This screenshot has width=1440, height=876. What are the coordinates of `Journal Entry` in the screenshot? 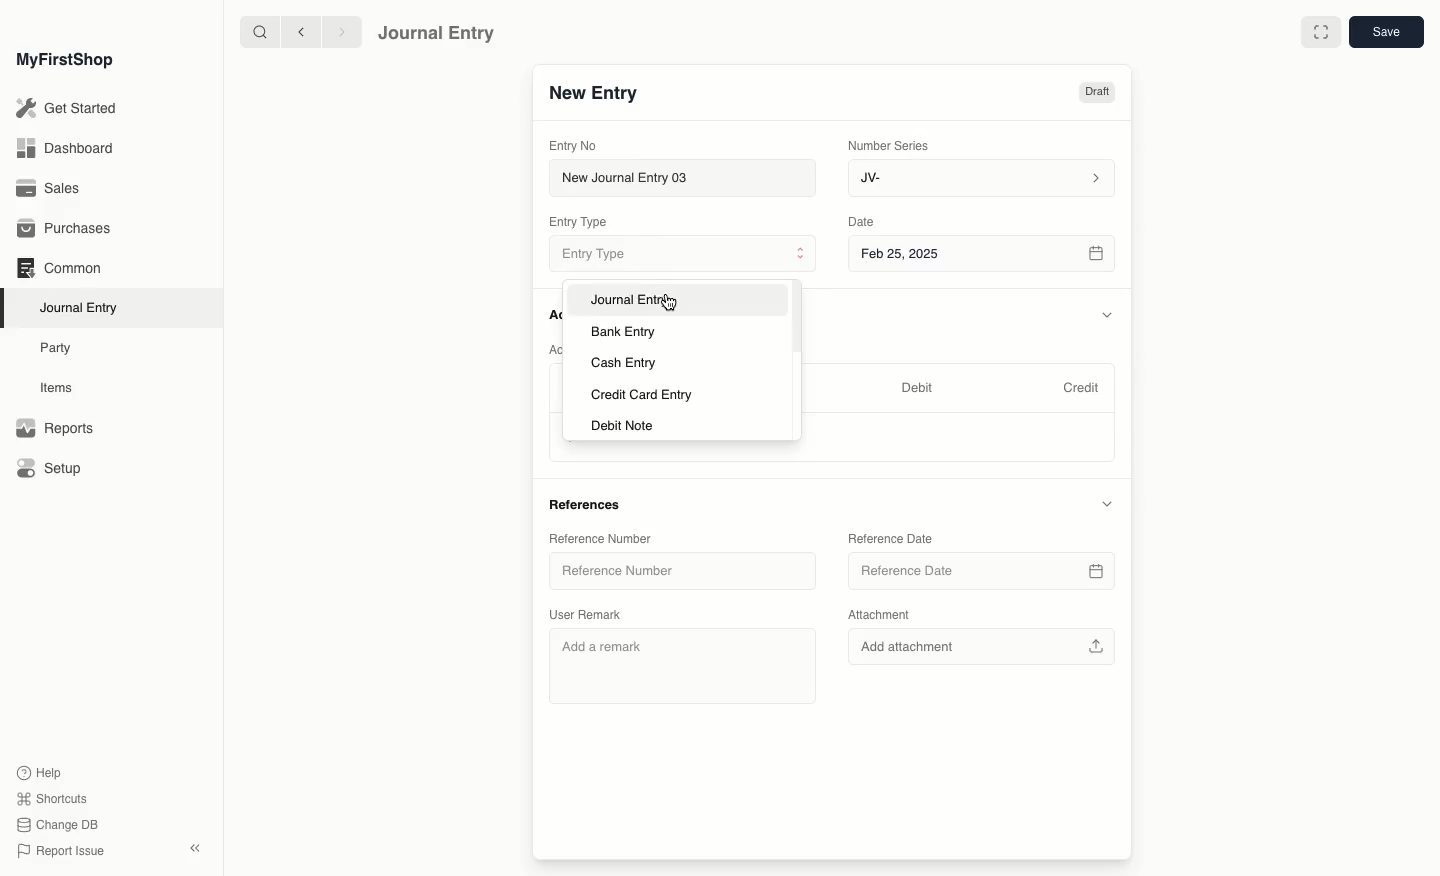 It's located at (637, 300).